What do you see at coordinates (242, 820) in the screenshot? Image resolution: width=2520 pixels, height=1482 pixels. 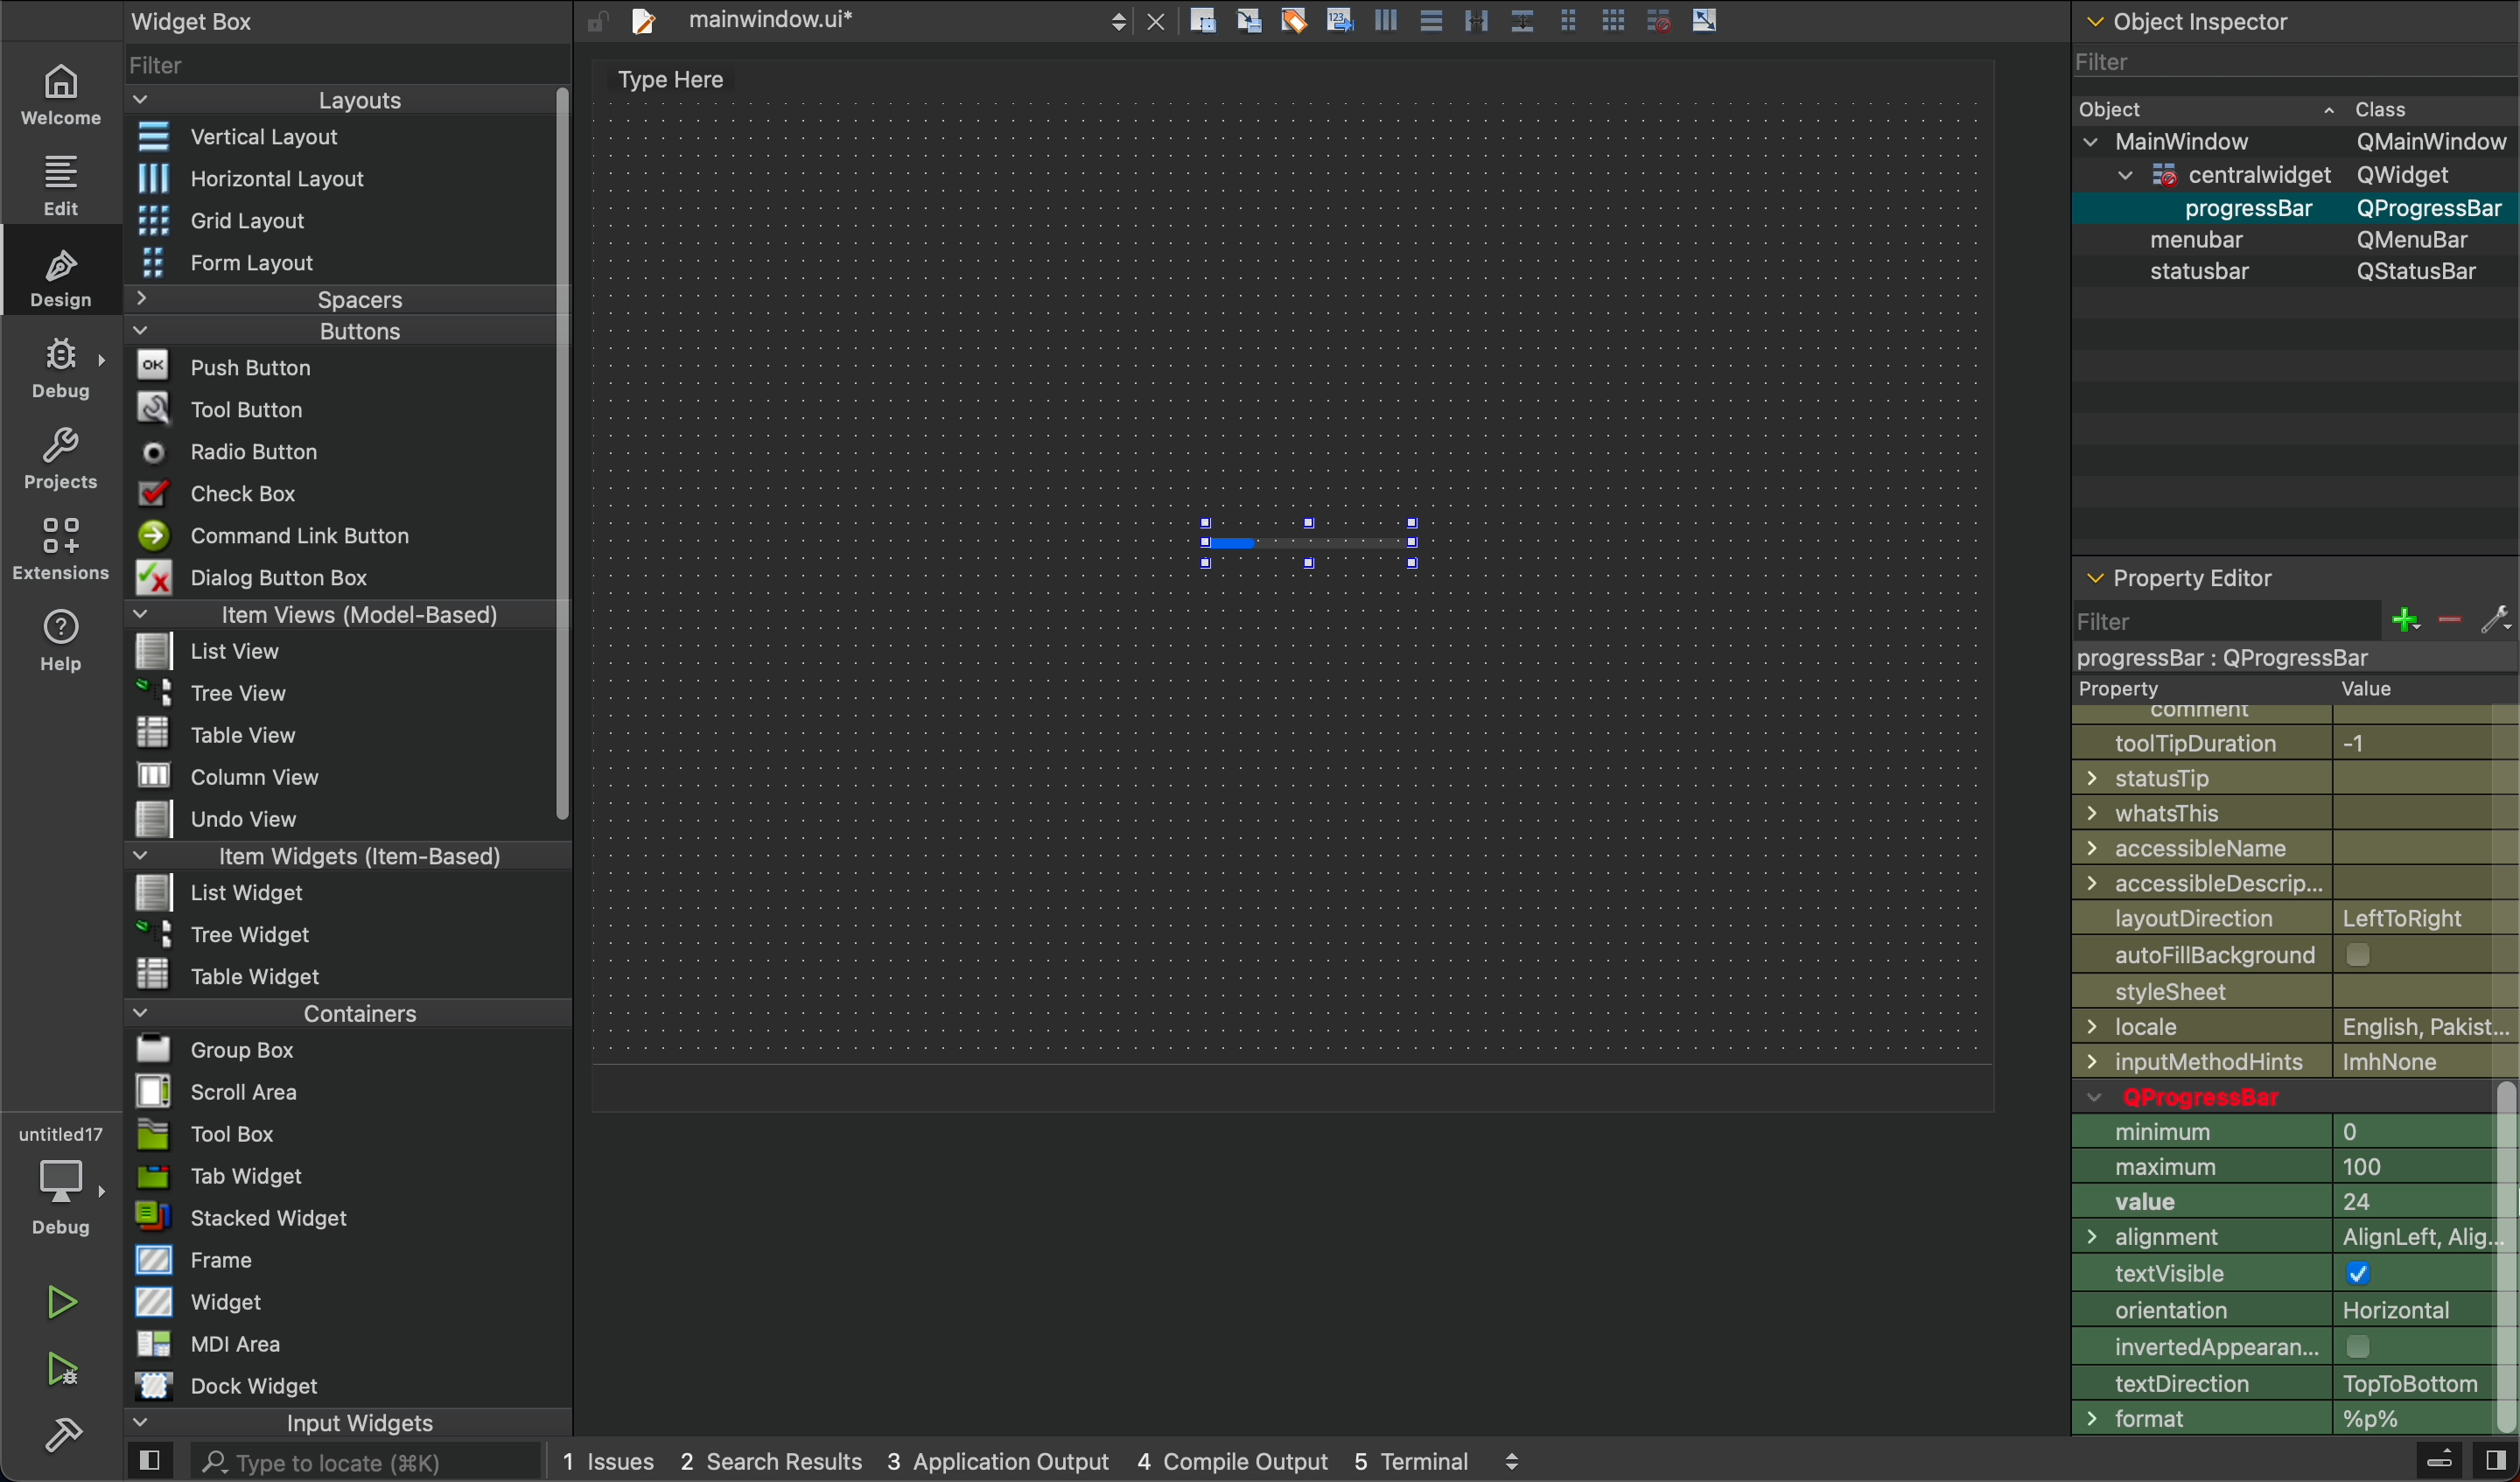 I see `File` at bounding box center [242, 820].